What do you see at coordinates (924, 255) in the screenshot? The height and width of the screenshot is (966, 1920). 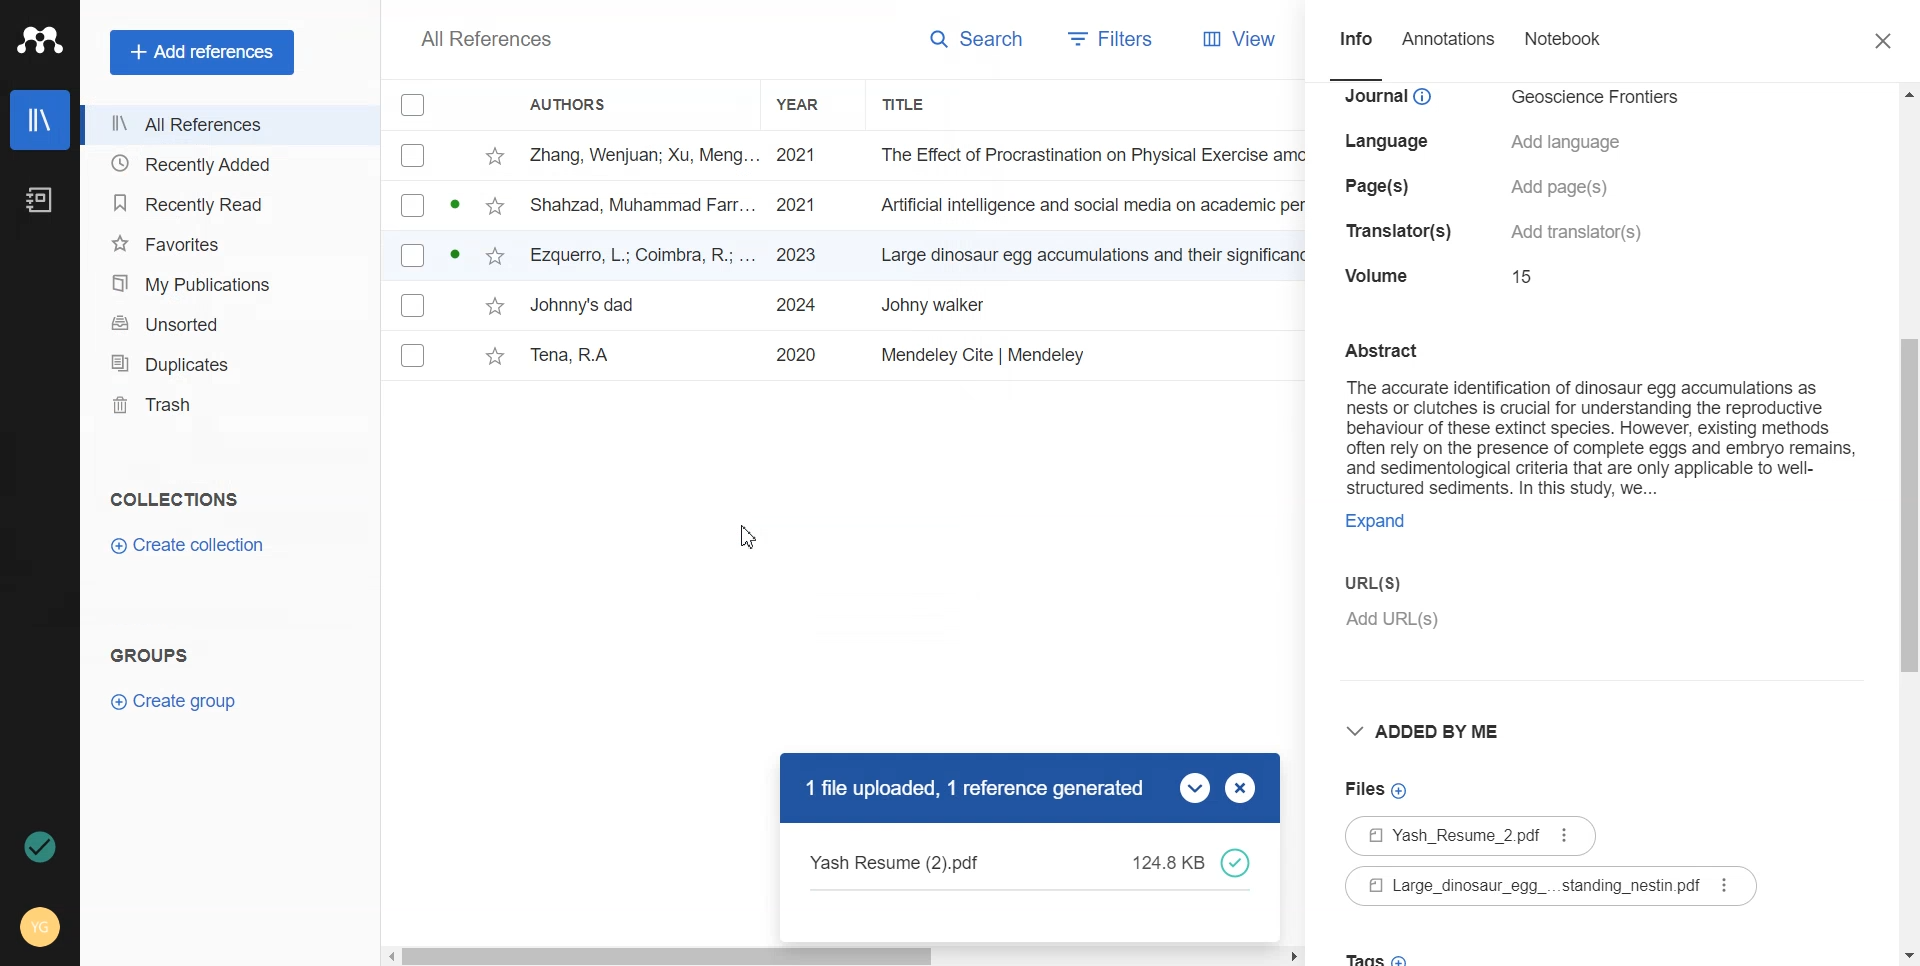 I see `File` at bounding box center [924, 255].